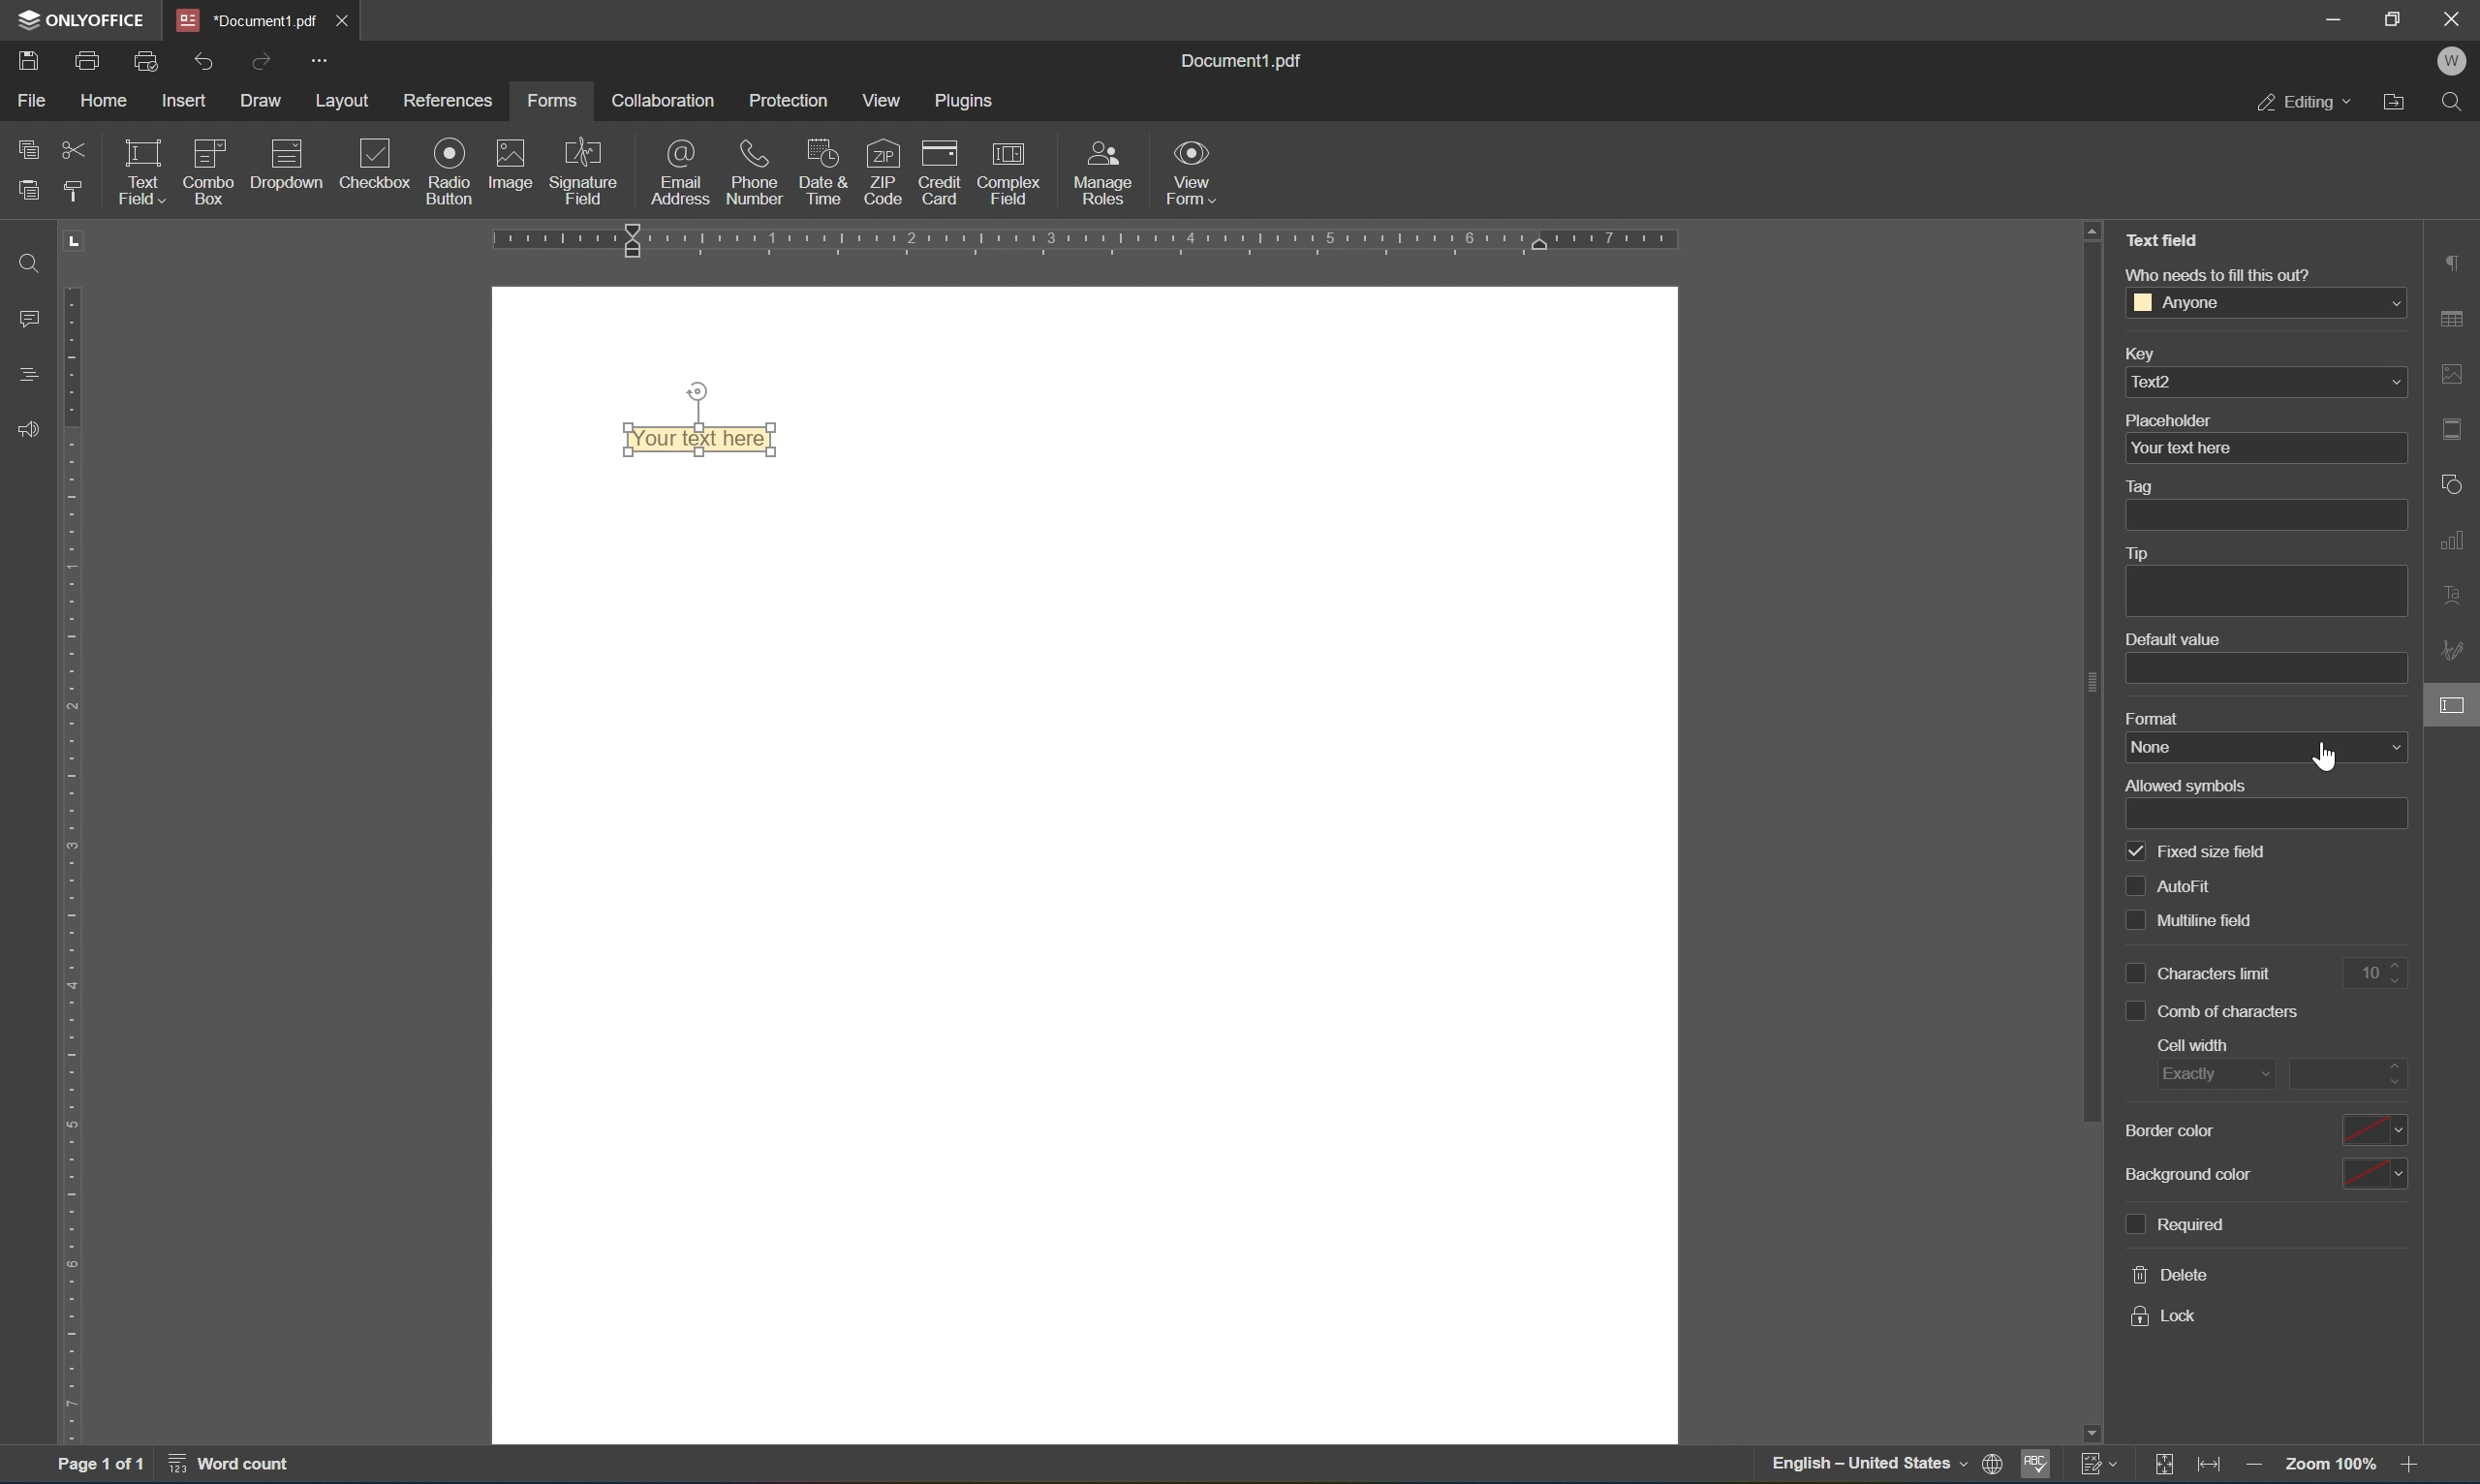 This screenshot has height=1484, width=2480. Describe the element at coordinates (2448, 483) in the screenshot. I see `shape settings` at that location.